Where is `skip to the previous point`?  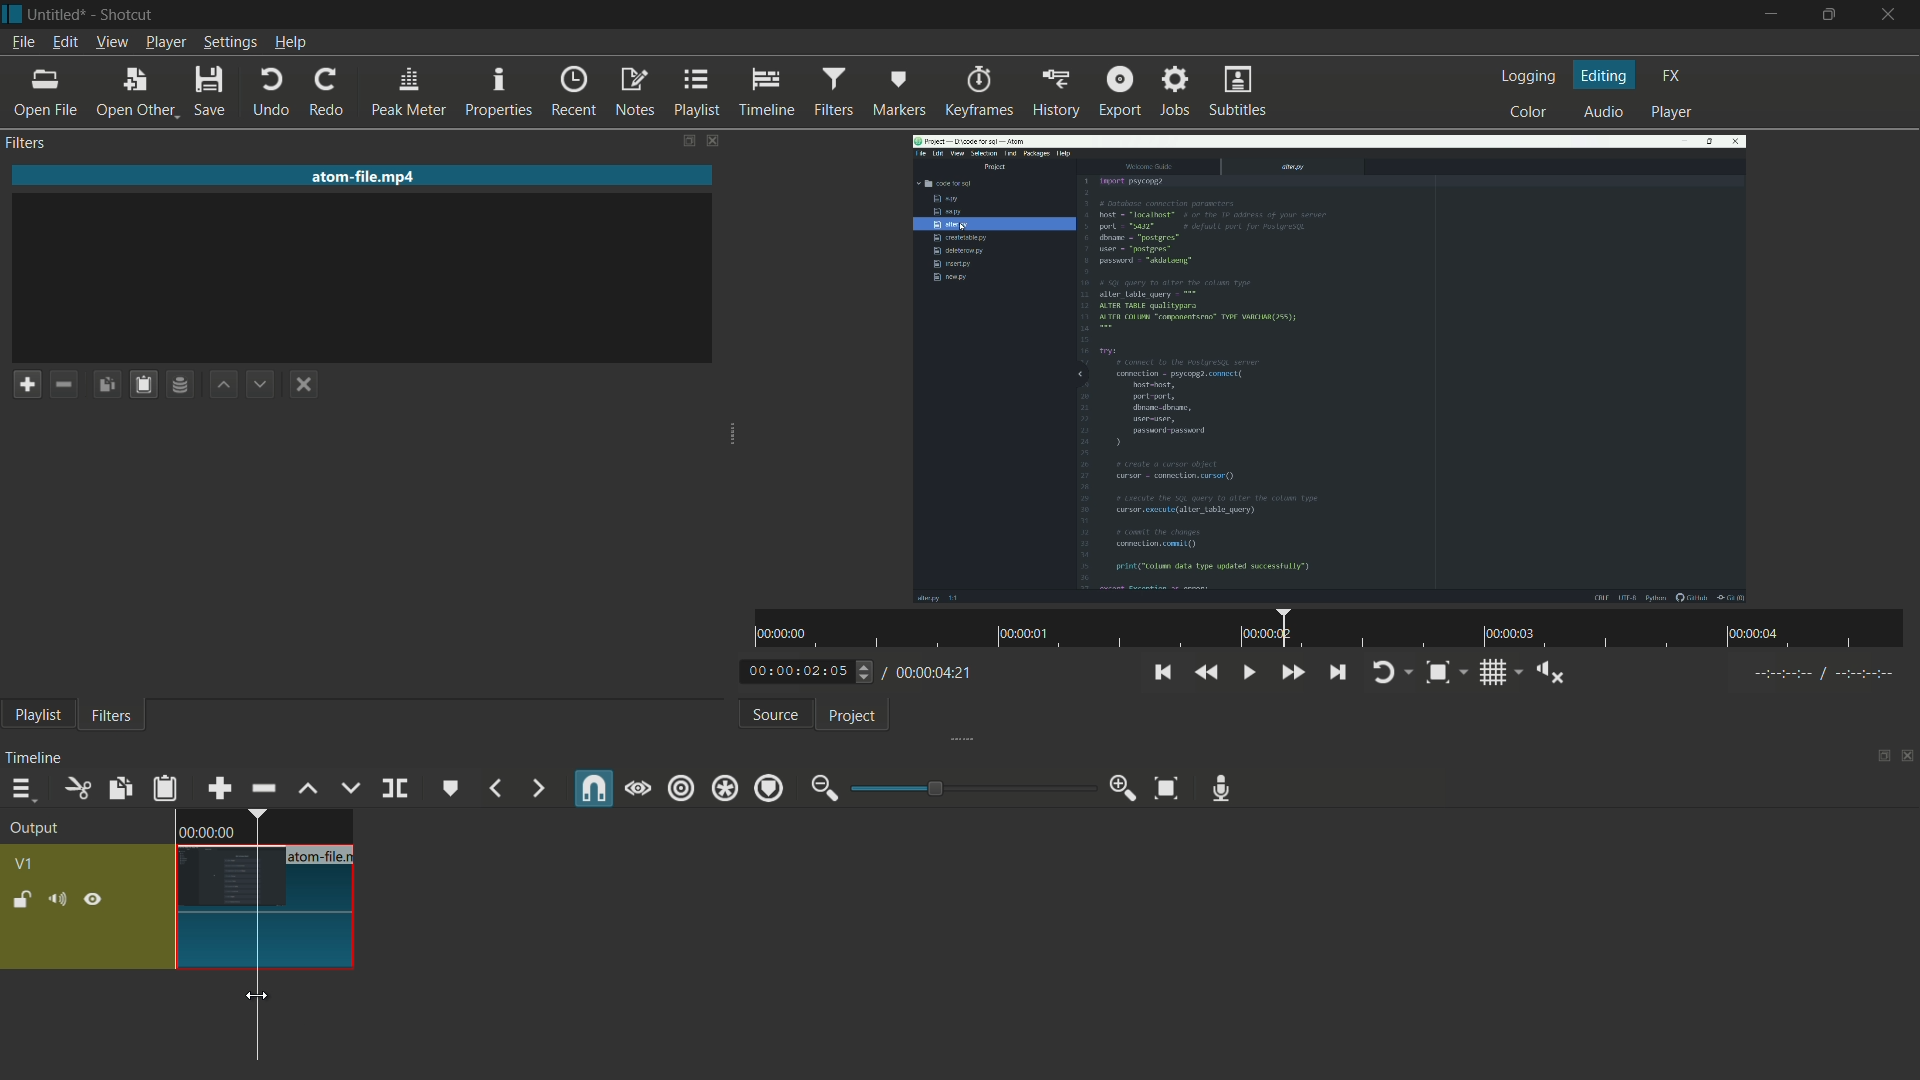
skip to the previous point is located at coordinates (1168, 673).